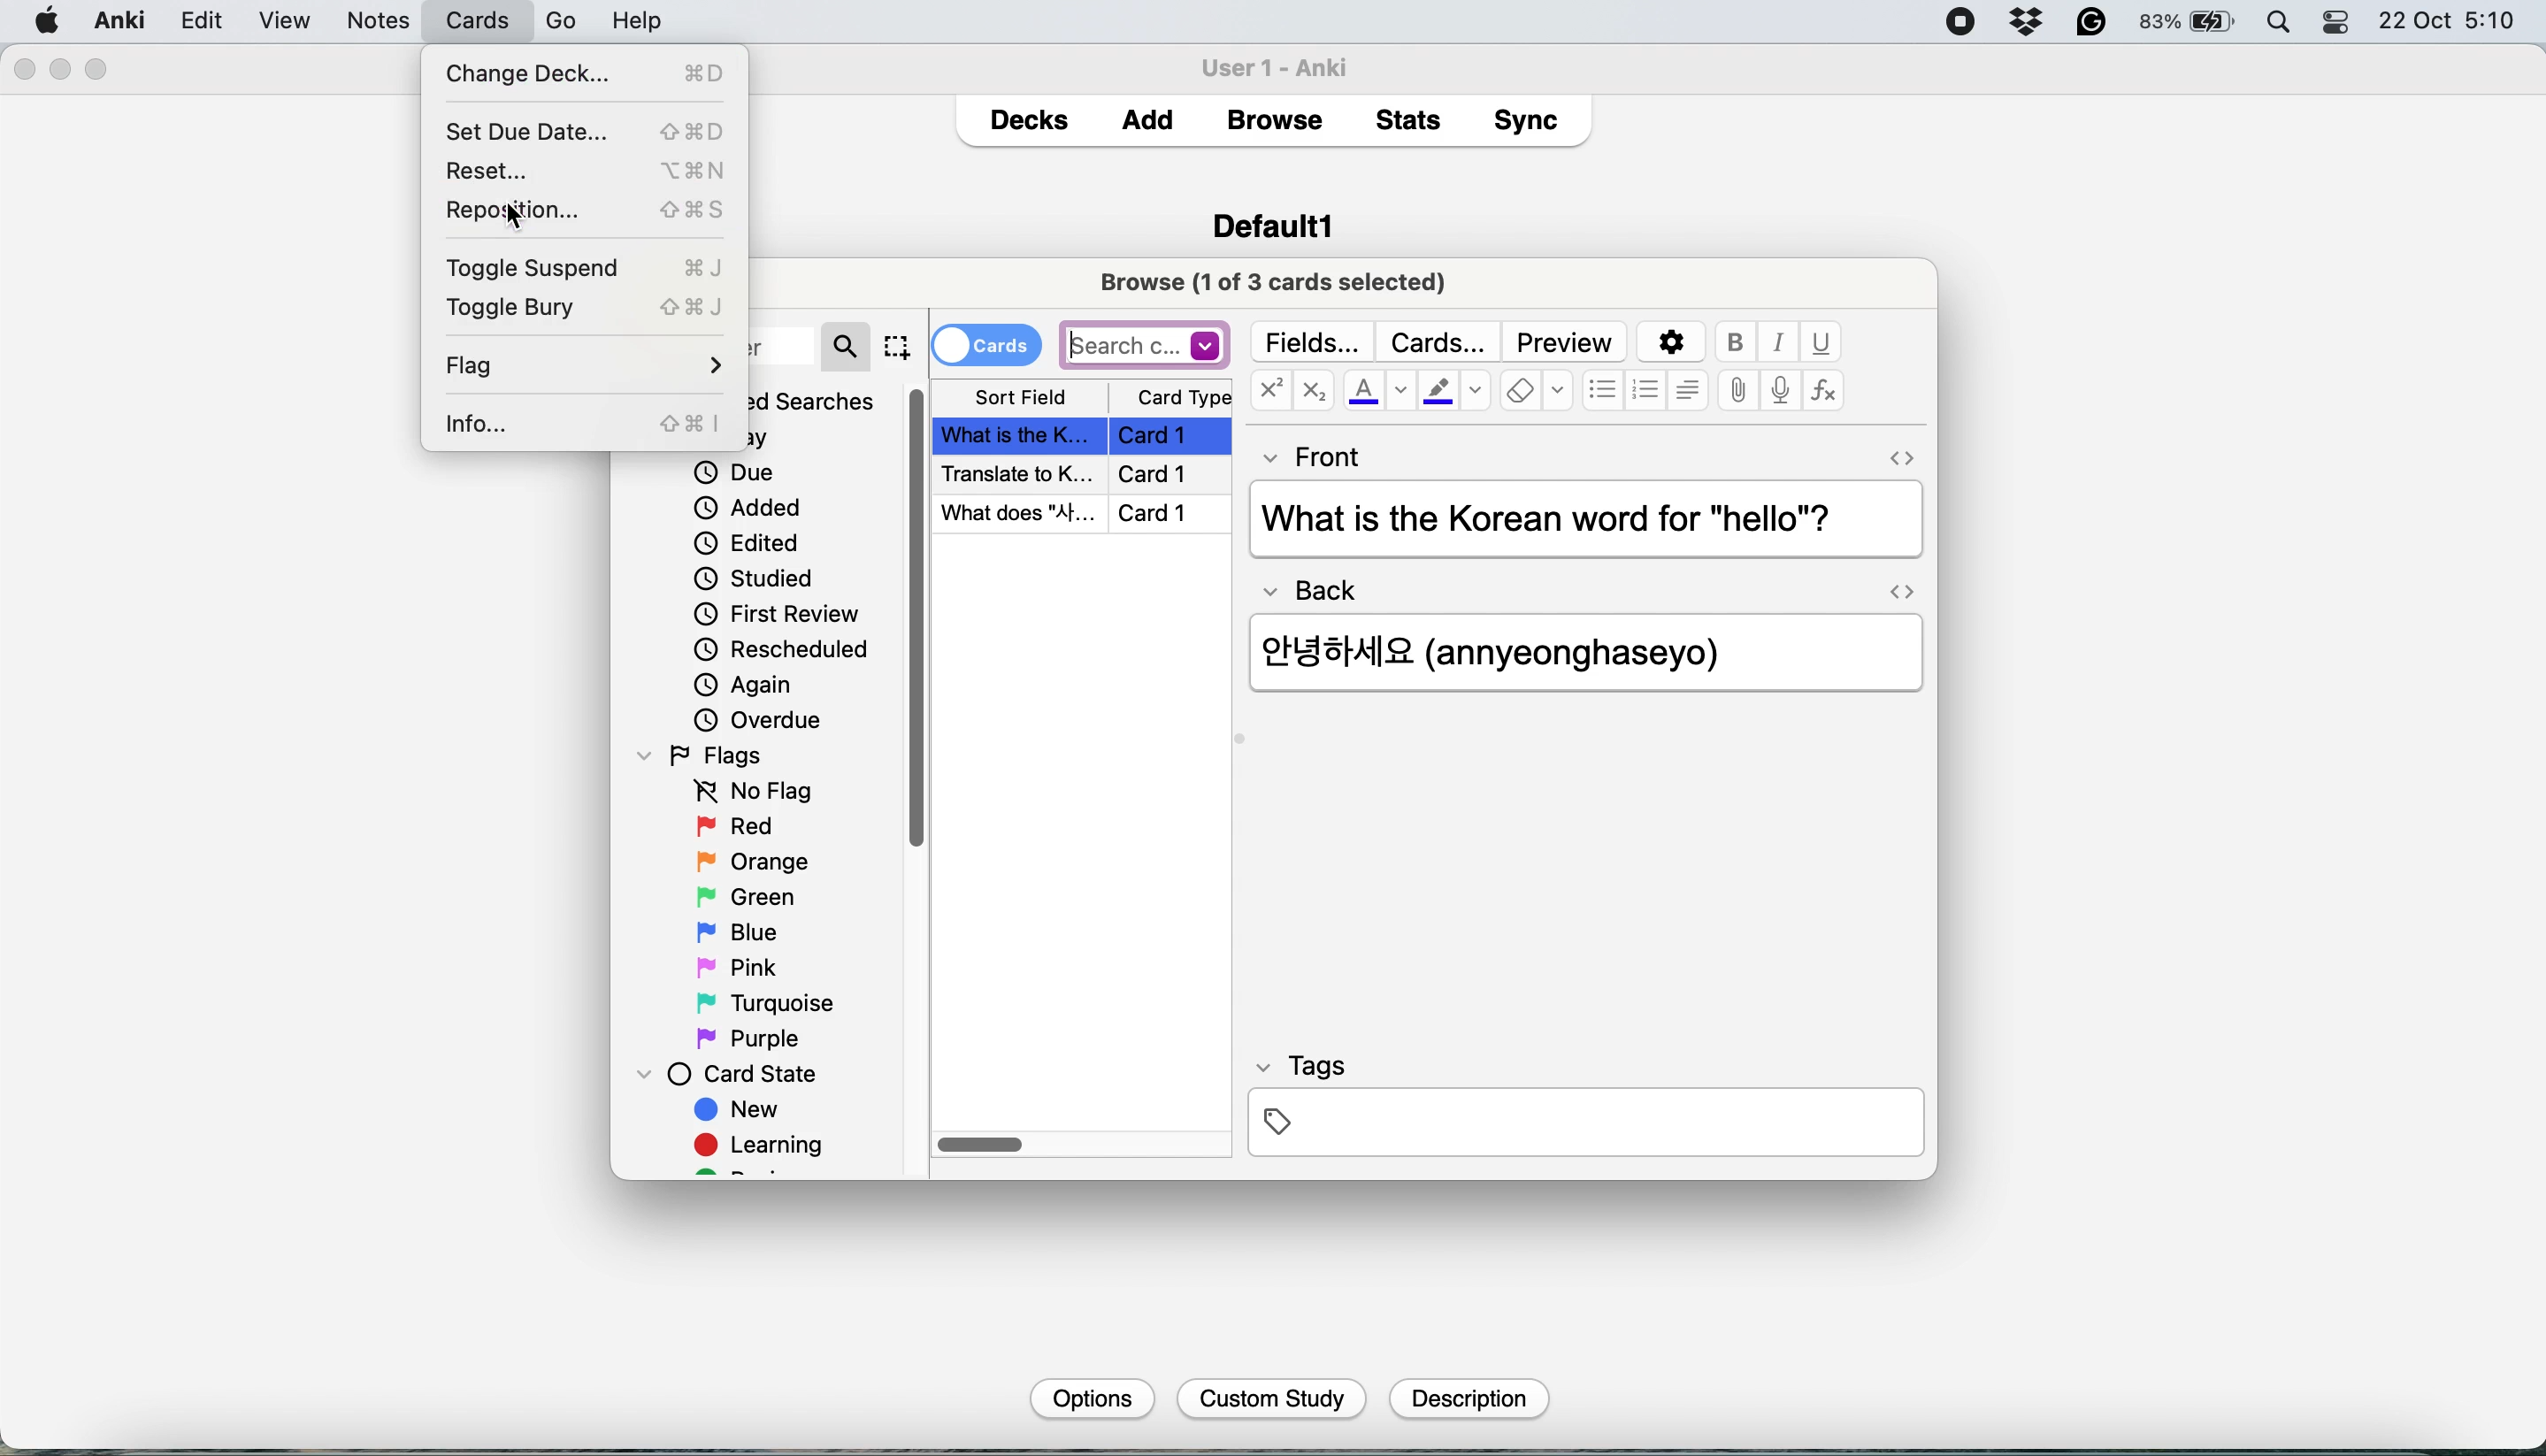 The height and width of the screenshot is (1456, 2546). I want to click on new, so click(740, 1112).